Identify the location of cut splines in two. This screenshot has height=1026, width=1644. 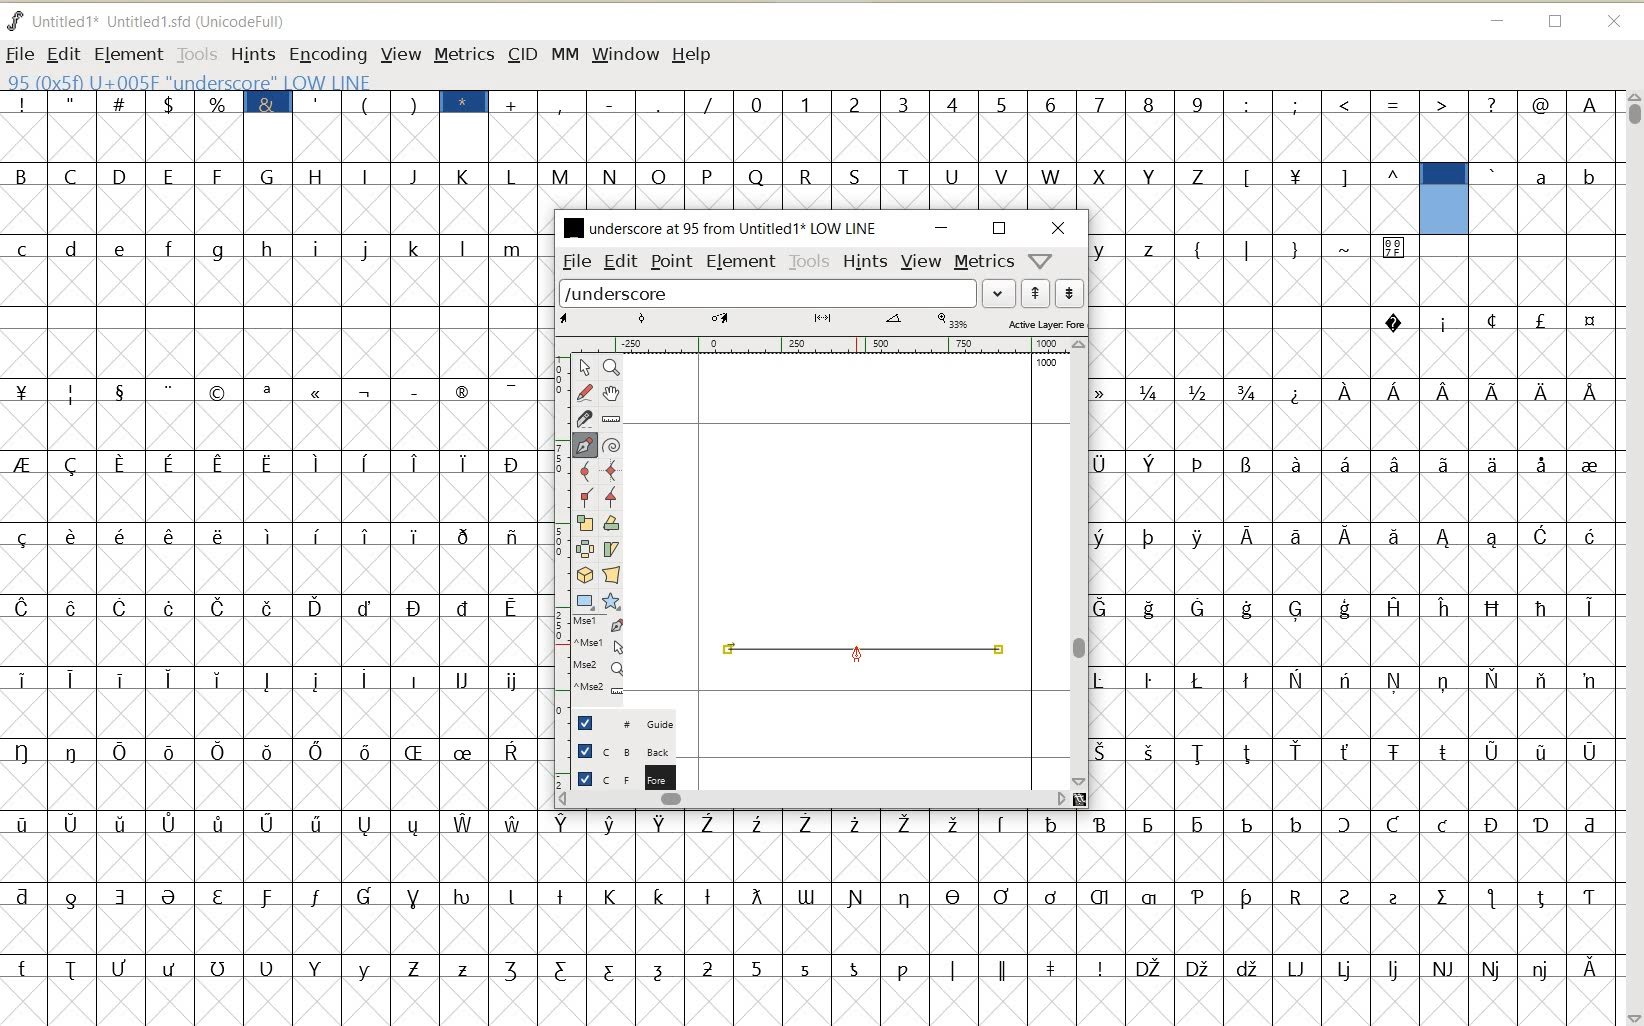
(582, 418).